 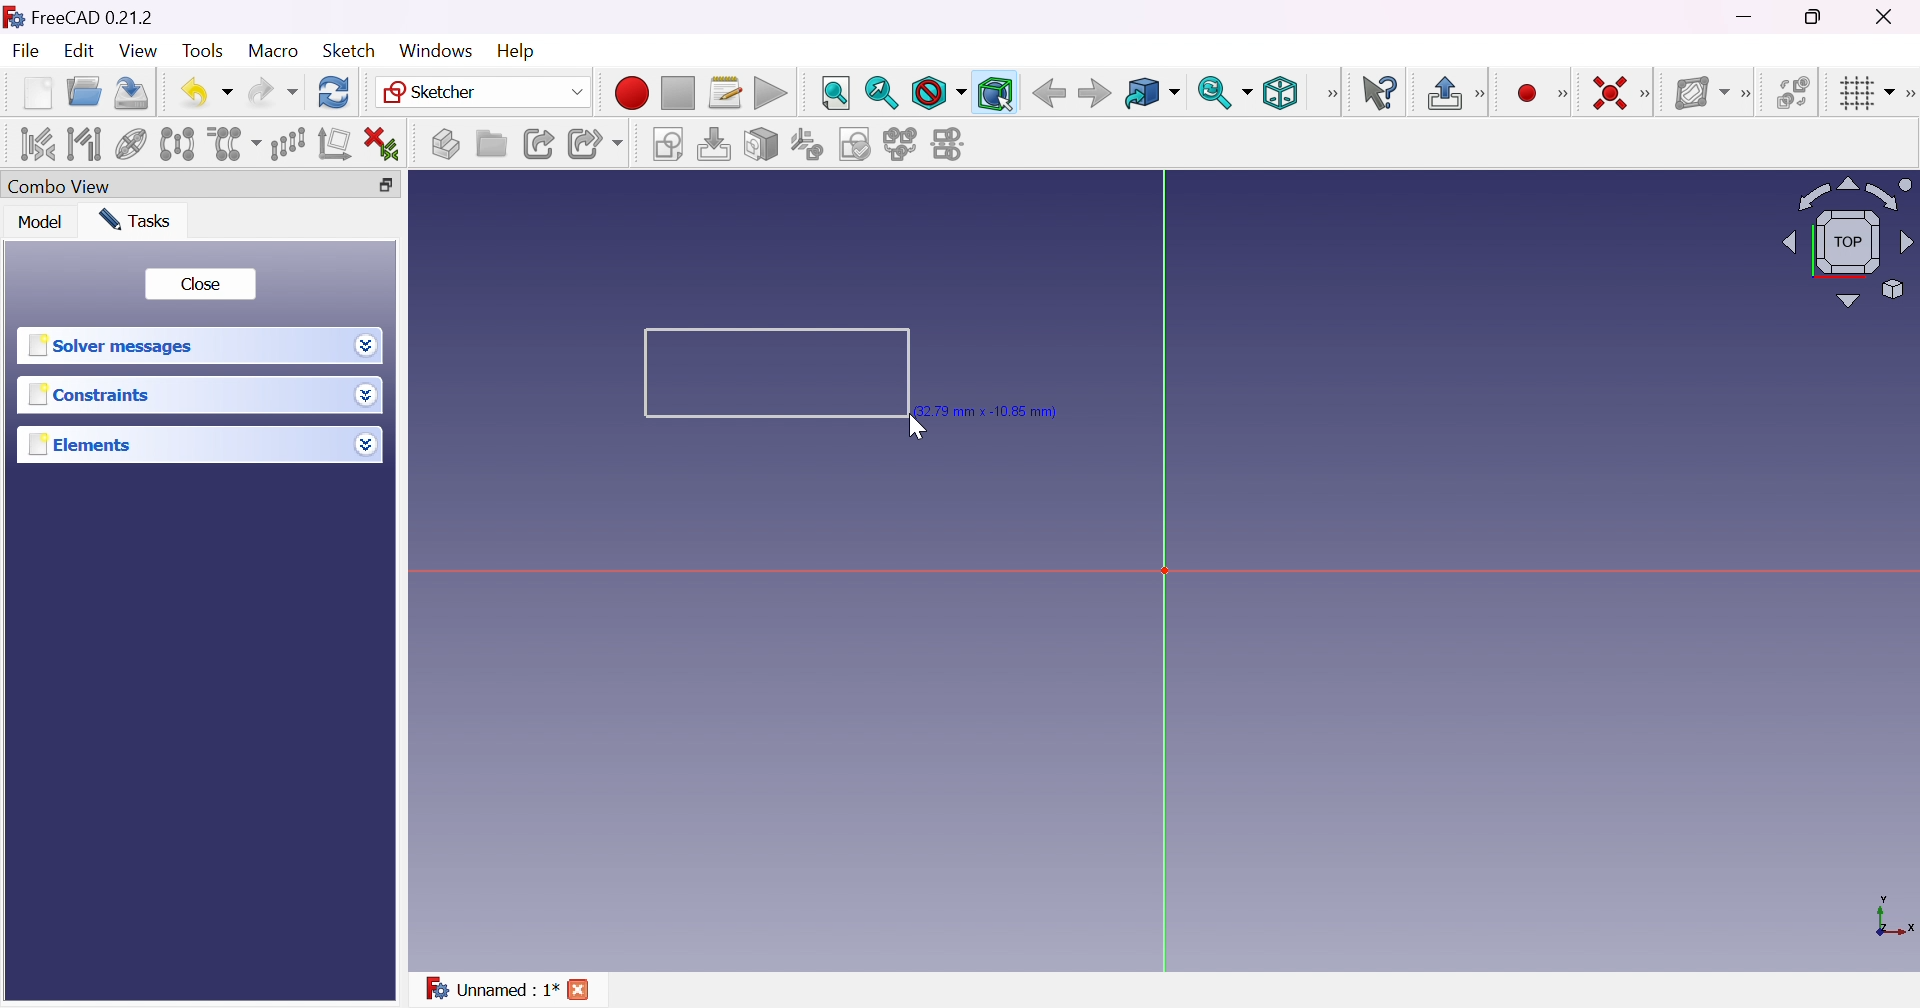 I want to click on Create sketch, so click(x=666, y=144).